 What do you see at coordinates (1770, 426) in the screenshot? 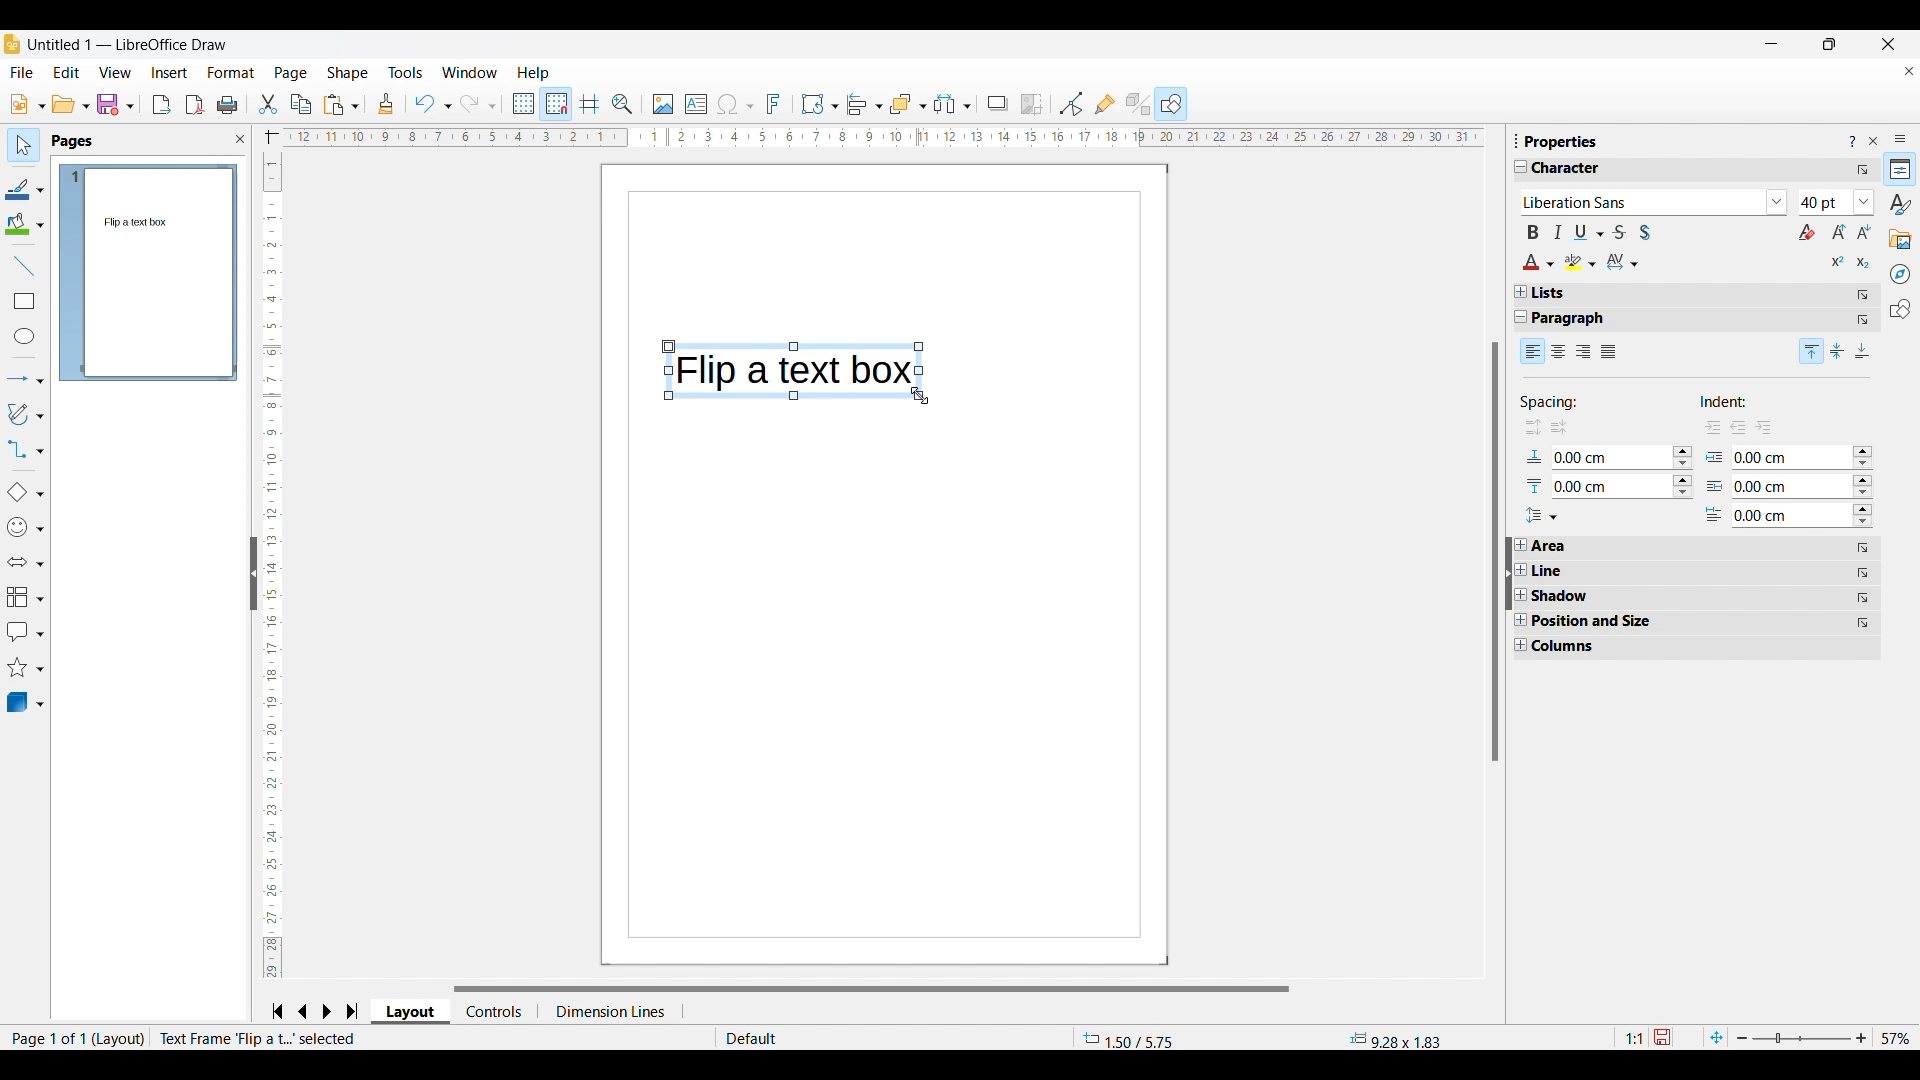
I see `sub indent` at bounding box center [1770, 426].